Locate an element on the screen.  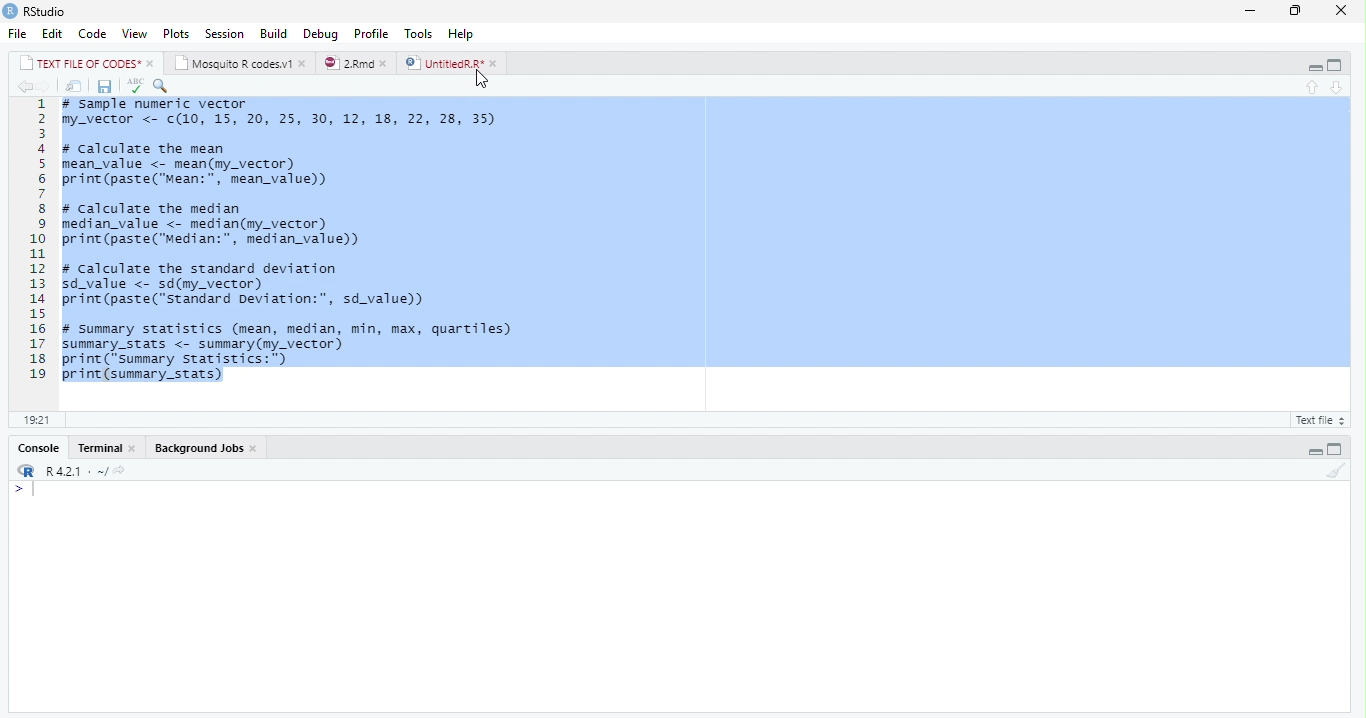
Console is located at coordinates (41, 449).